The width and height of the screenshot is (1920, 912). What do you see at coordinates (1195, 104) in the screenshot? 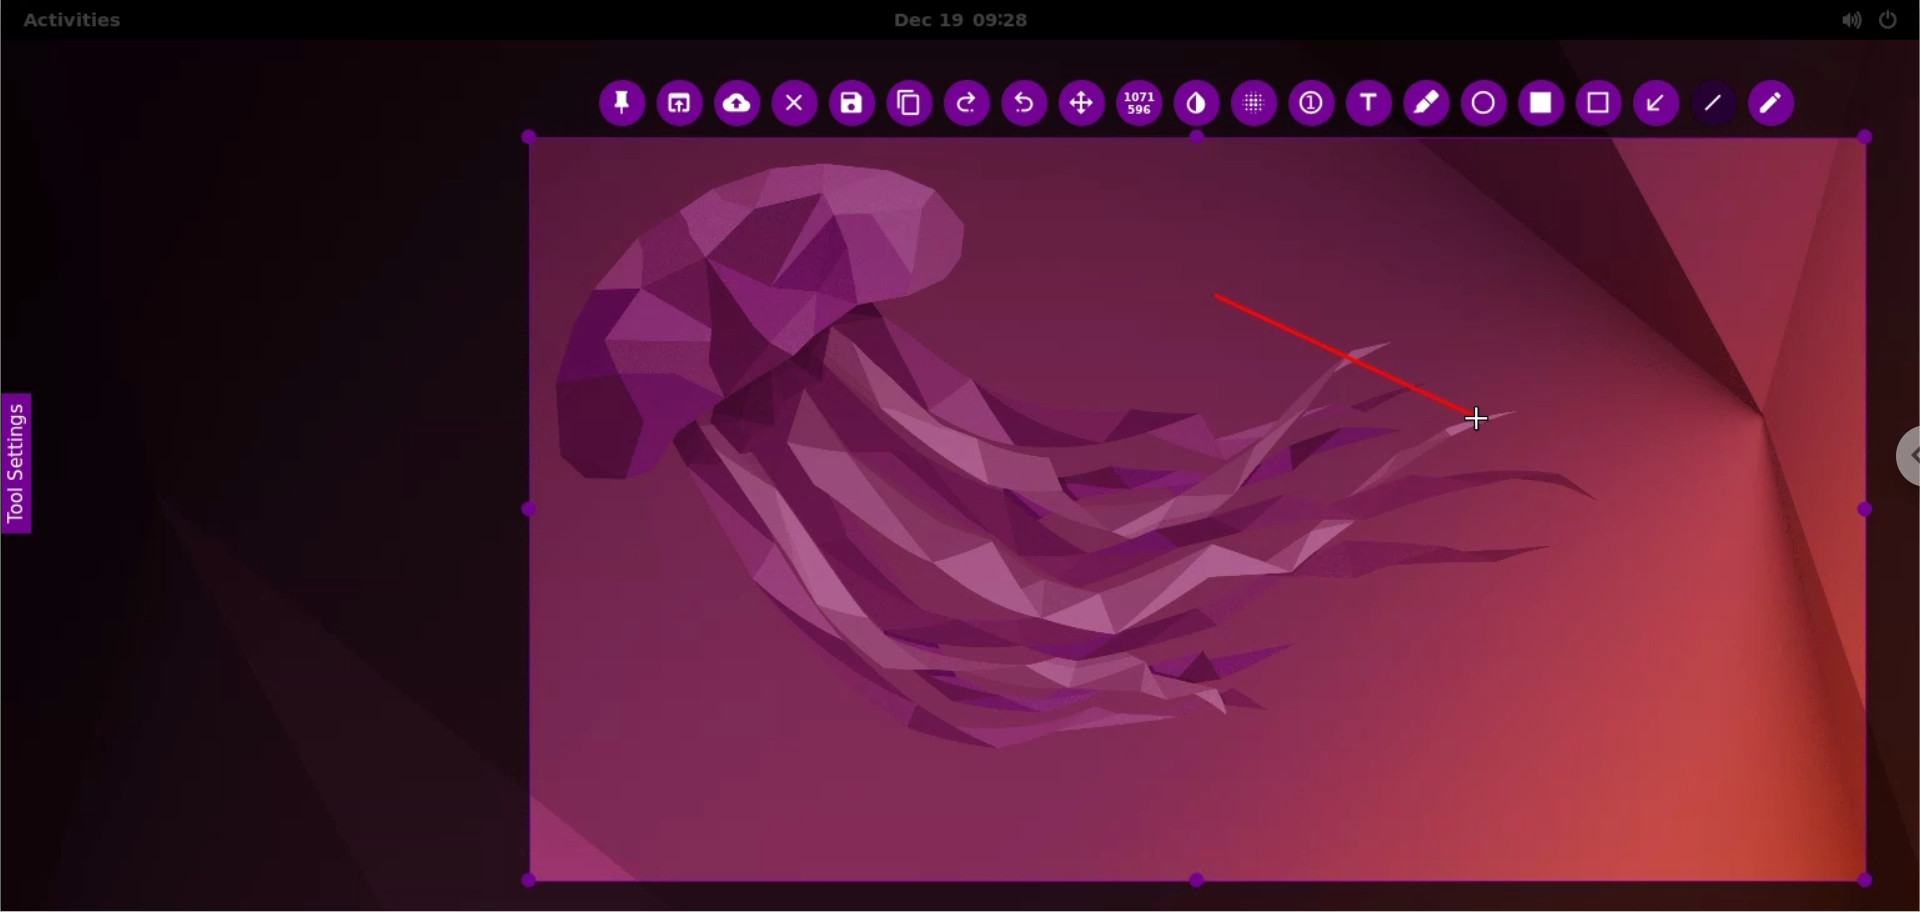
I see `inverter` at bounding box center [1195, 104].